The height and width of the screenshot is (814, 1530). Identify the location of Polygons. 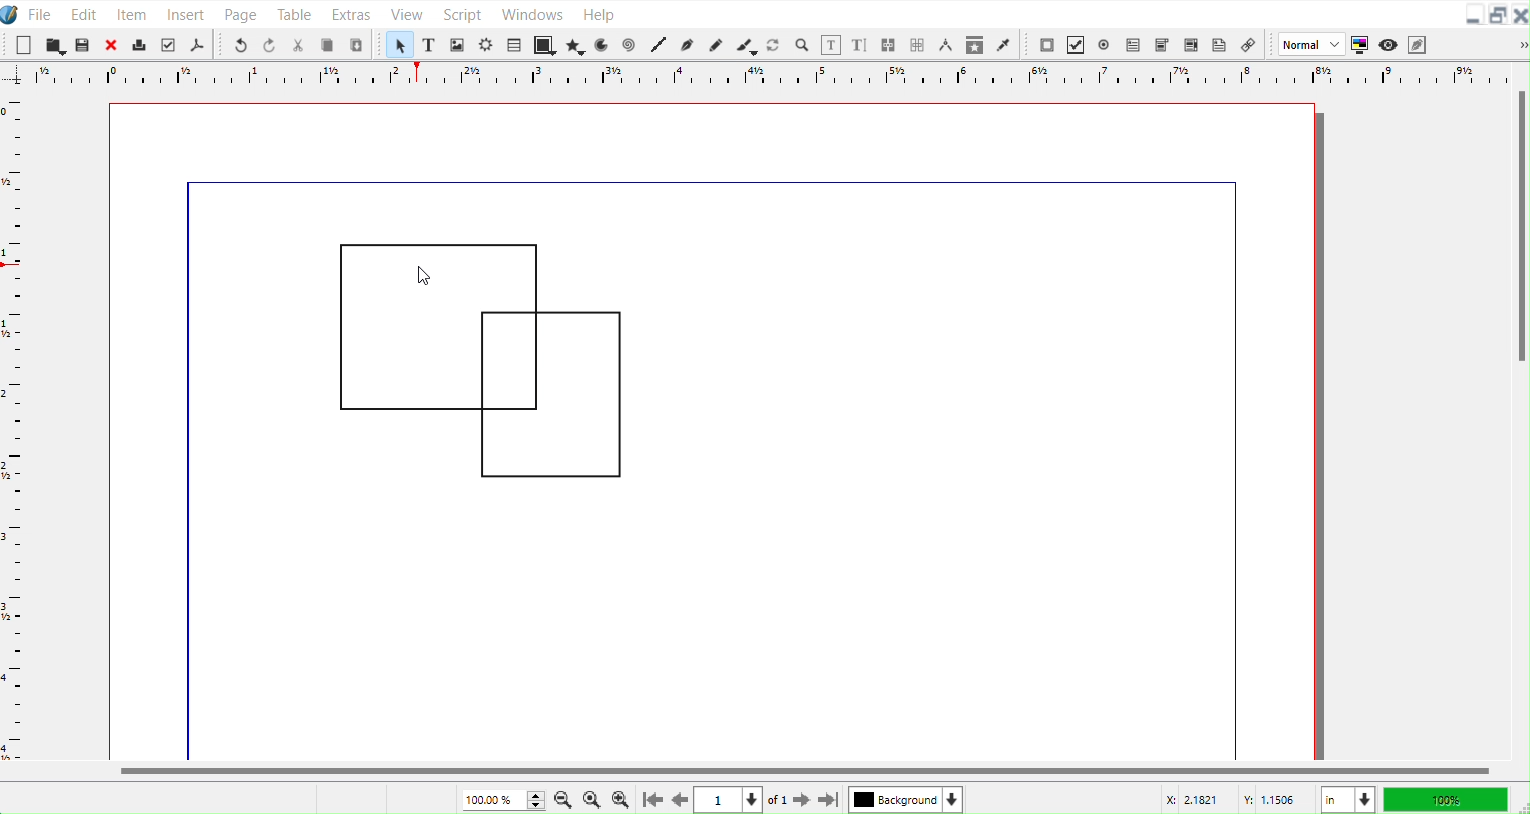
(482, 366).